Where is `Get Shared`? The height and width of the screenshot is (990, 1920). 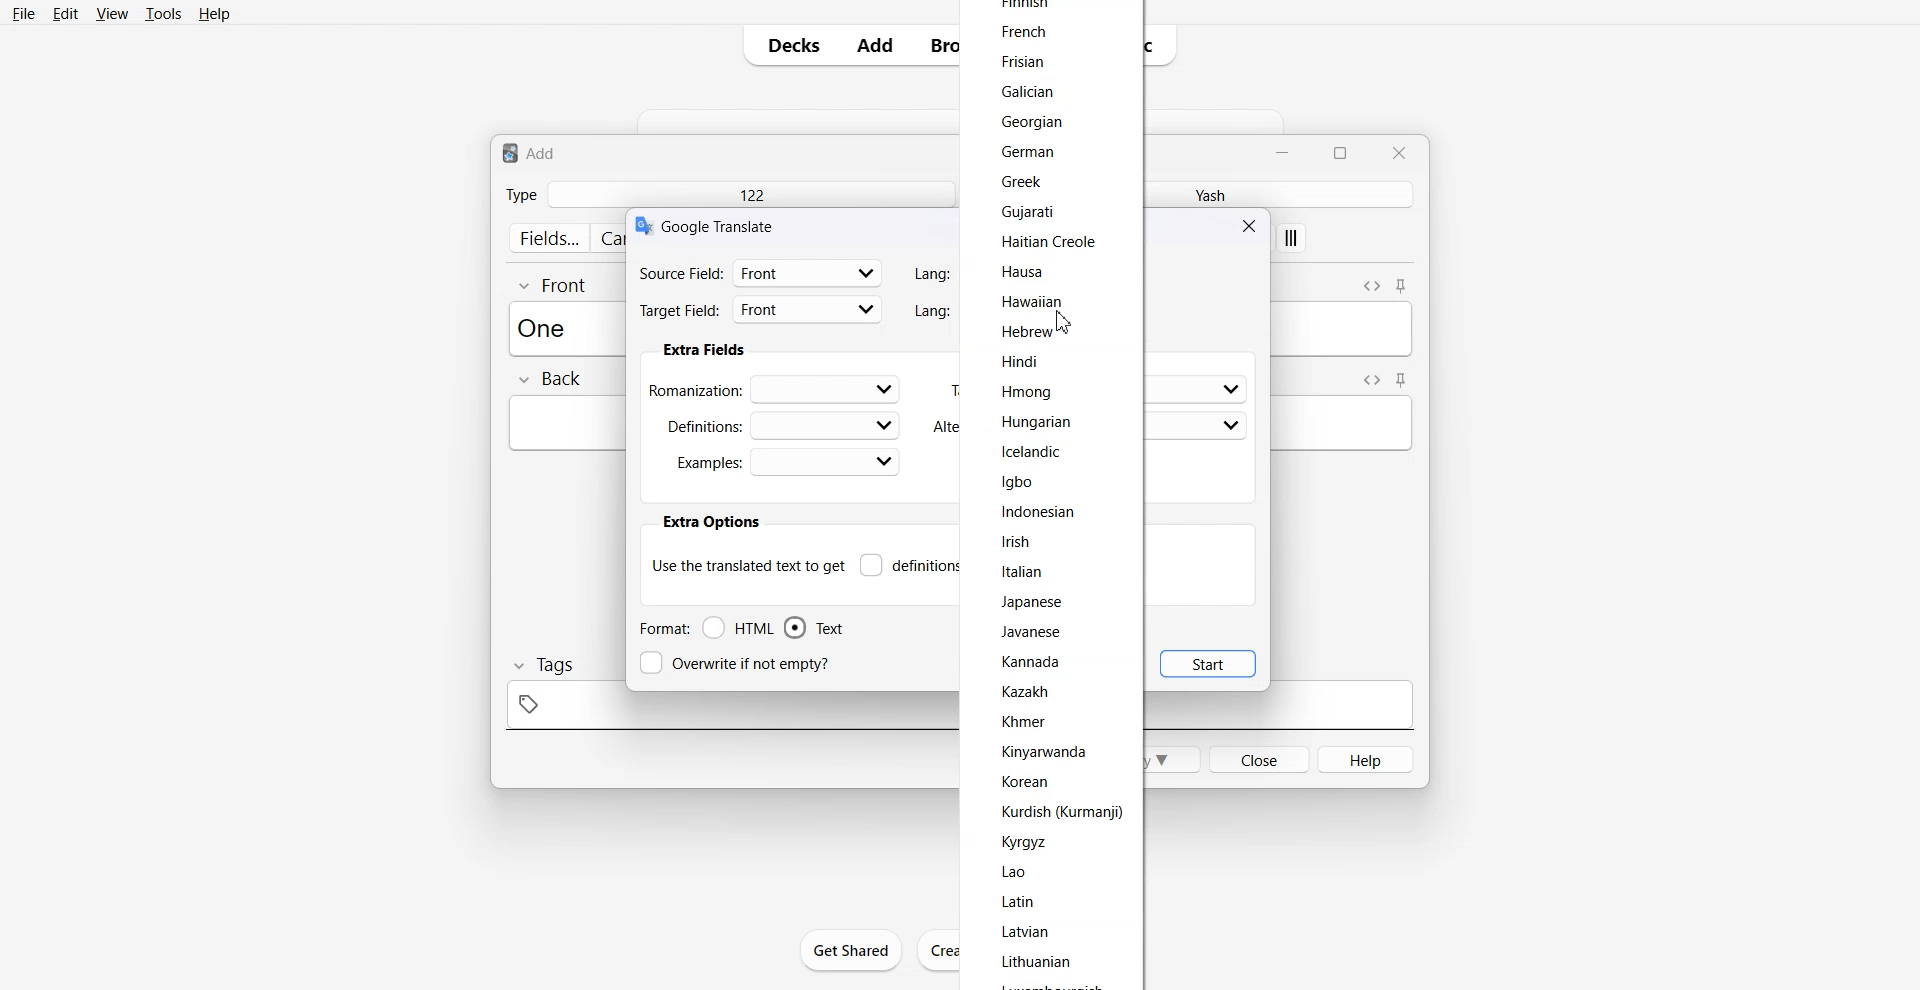
Get Shared is located at coordinates (852, 950).